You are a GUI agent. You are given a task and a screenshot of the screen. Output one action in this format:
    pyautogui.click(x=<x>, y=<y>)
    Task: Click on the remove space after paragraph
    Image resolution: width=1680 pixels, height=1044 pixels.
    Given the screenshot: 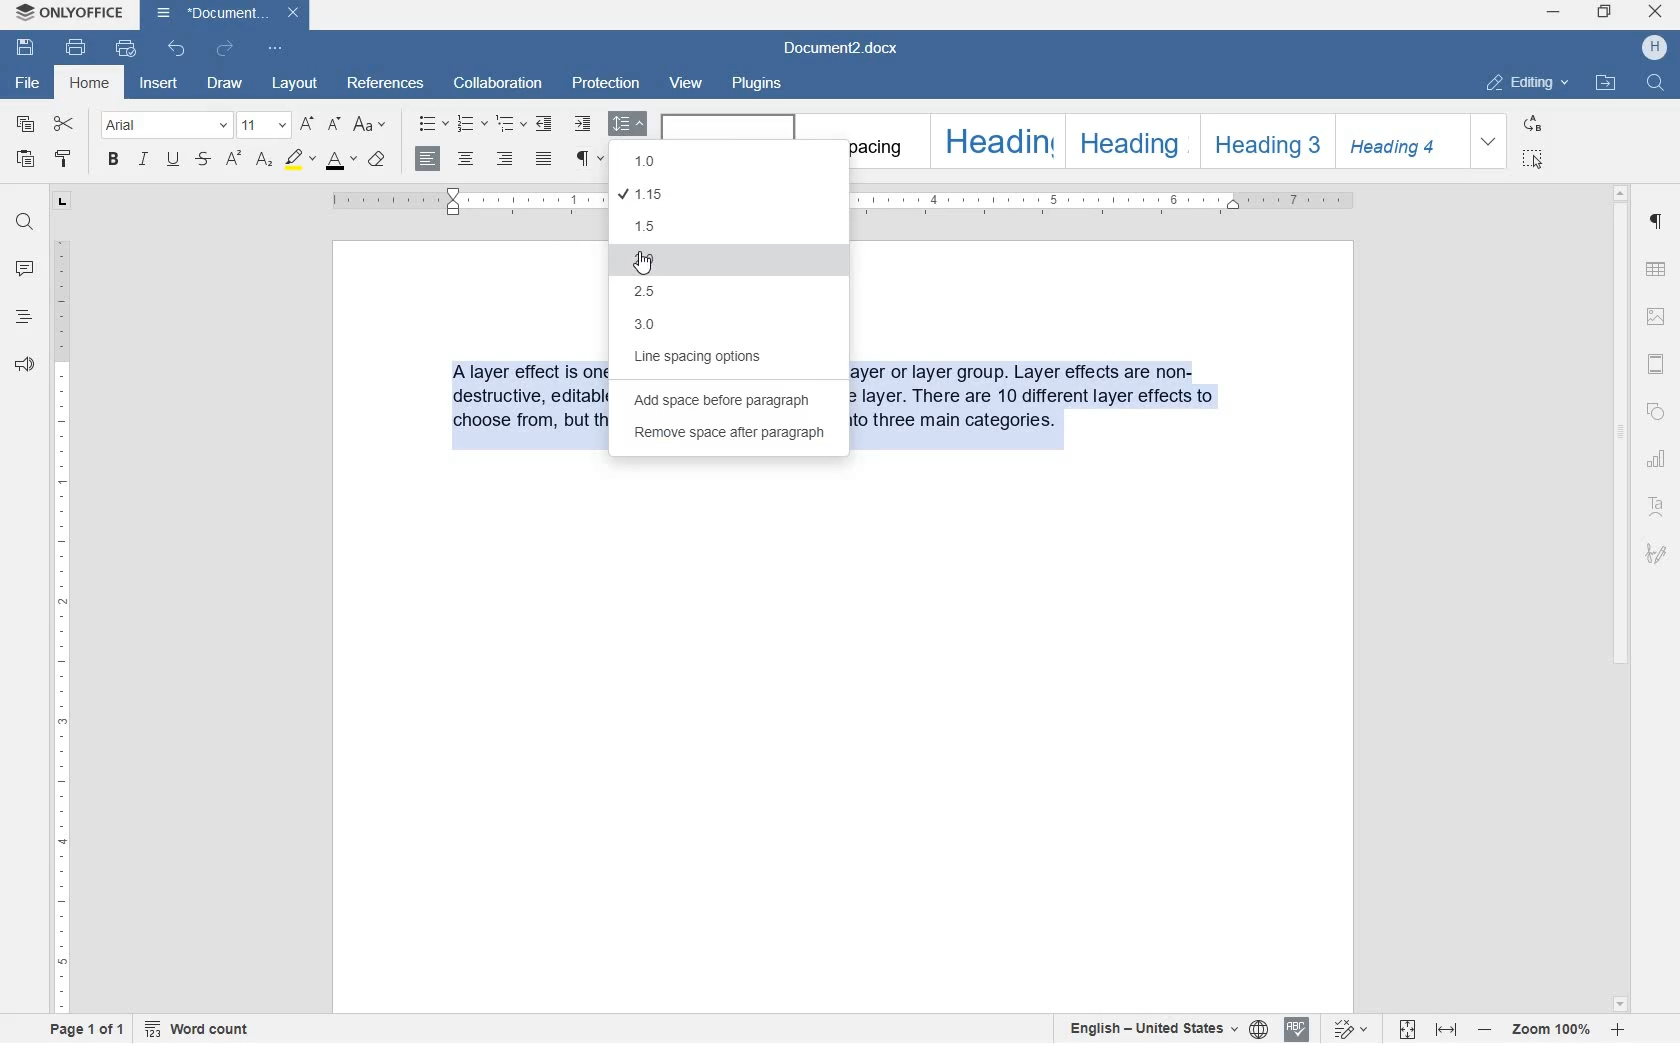 What is the action you would take?
    pyautogui.click(x=727, y=433)
    